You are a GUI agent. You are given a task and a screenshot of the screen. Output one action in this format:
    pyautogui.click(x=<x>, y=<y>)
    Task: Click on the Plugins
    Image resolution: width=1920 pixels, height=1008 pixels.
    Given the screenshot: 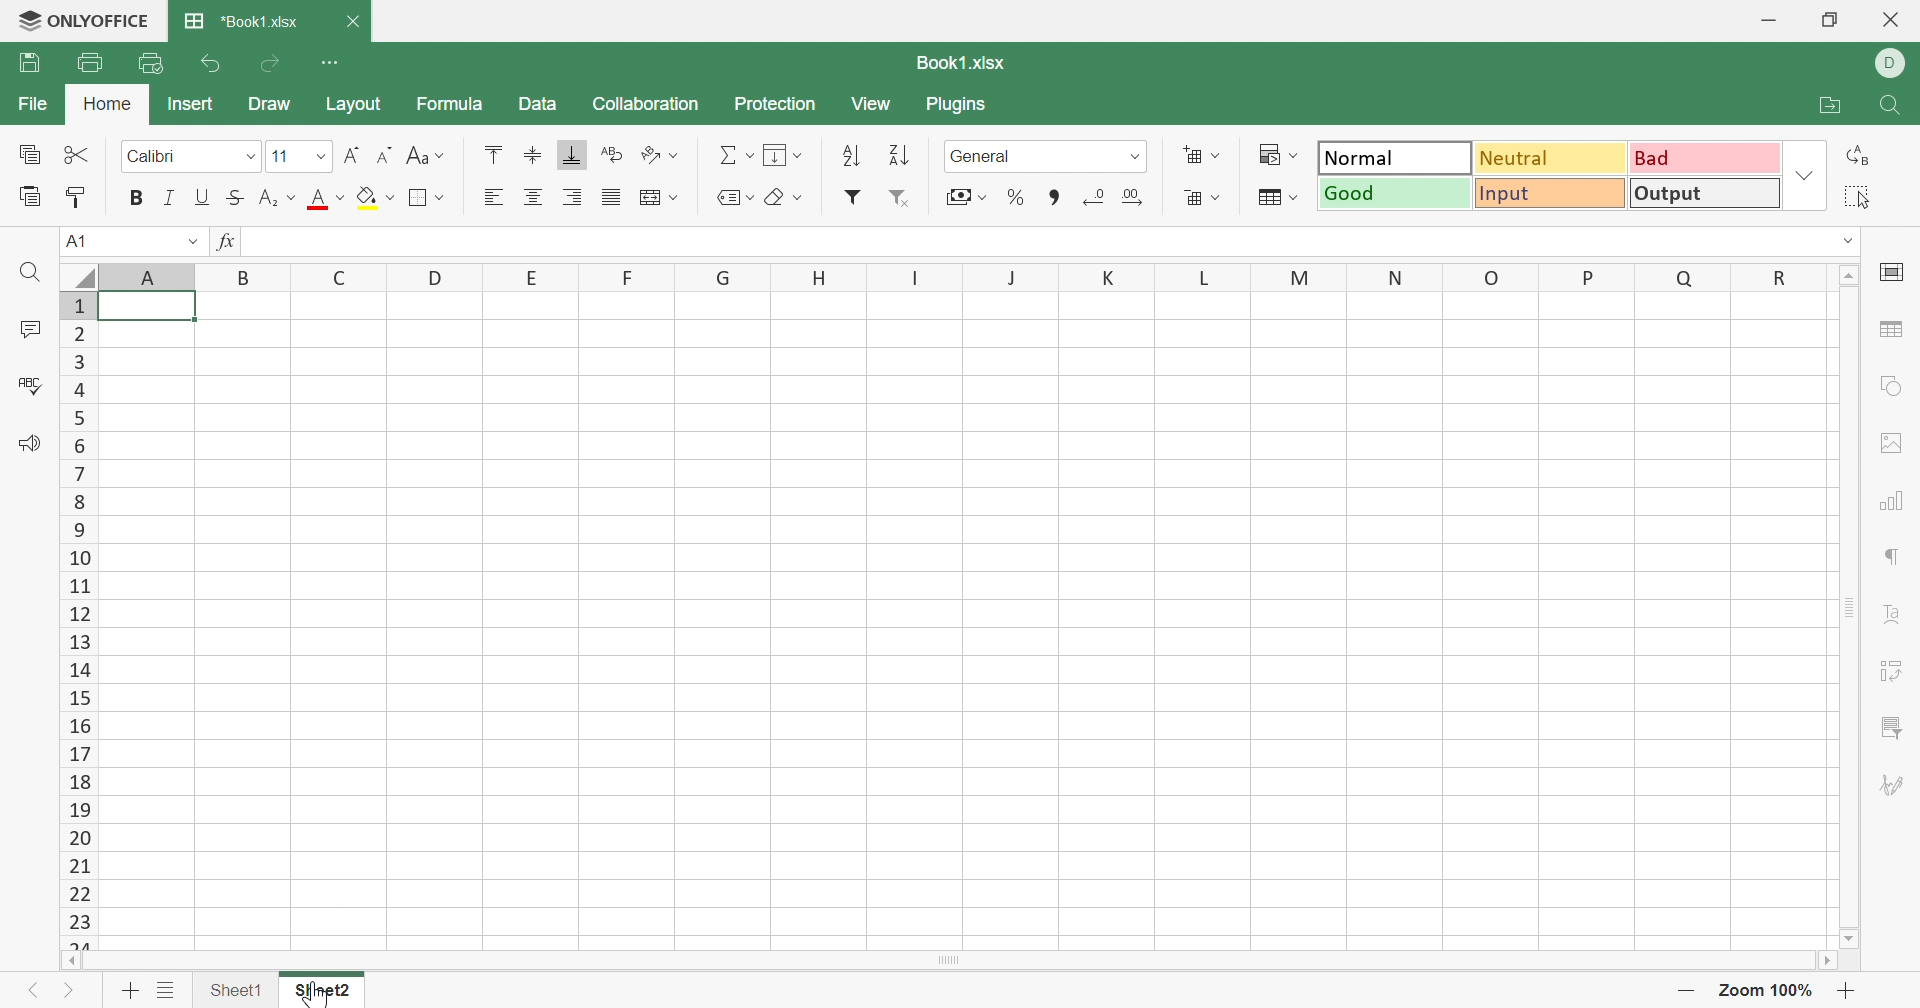 What is the action you would take?
    pyautogui.click(x=957, y=106)
    